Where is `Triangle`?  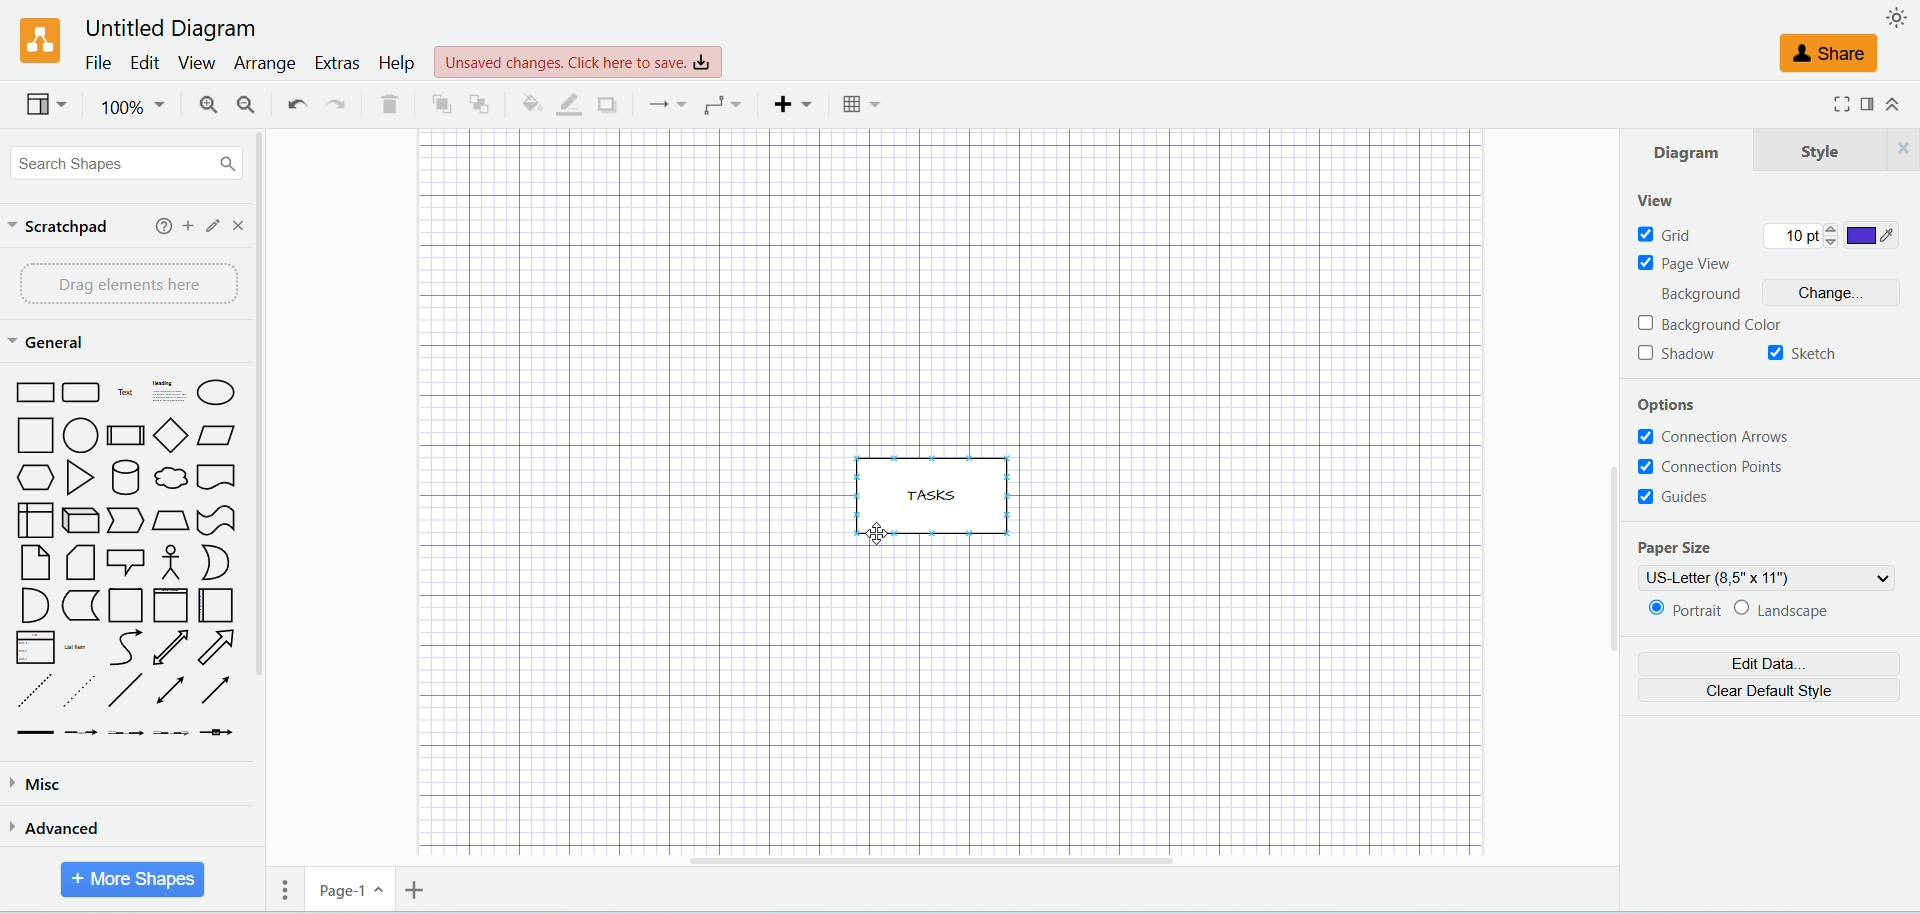
Triangle is located at coordinates (79, 478).